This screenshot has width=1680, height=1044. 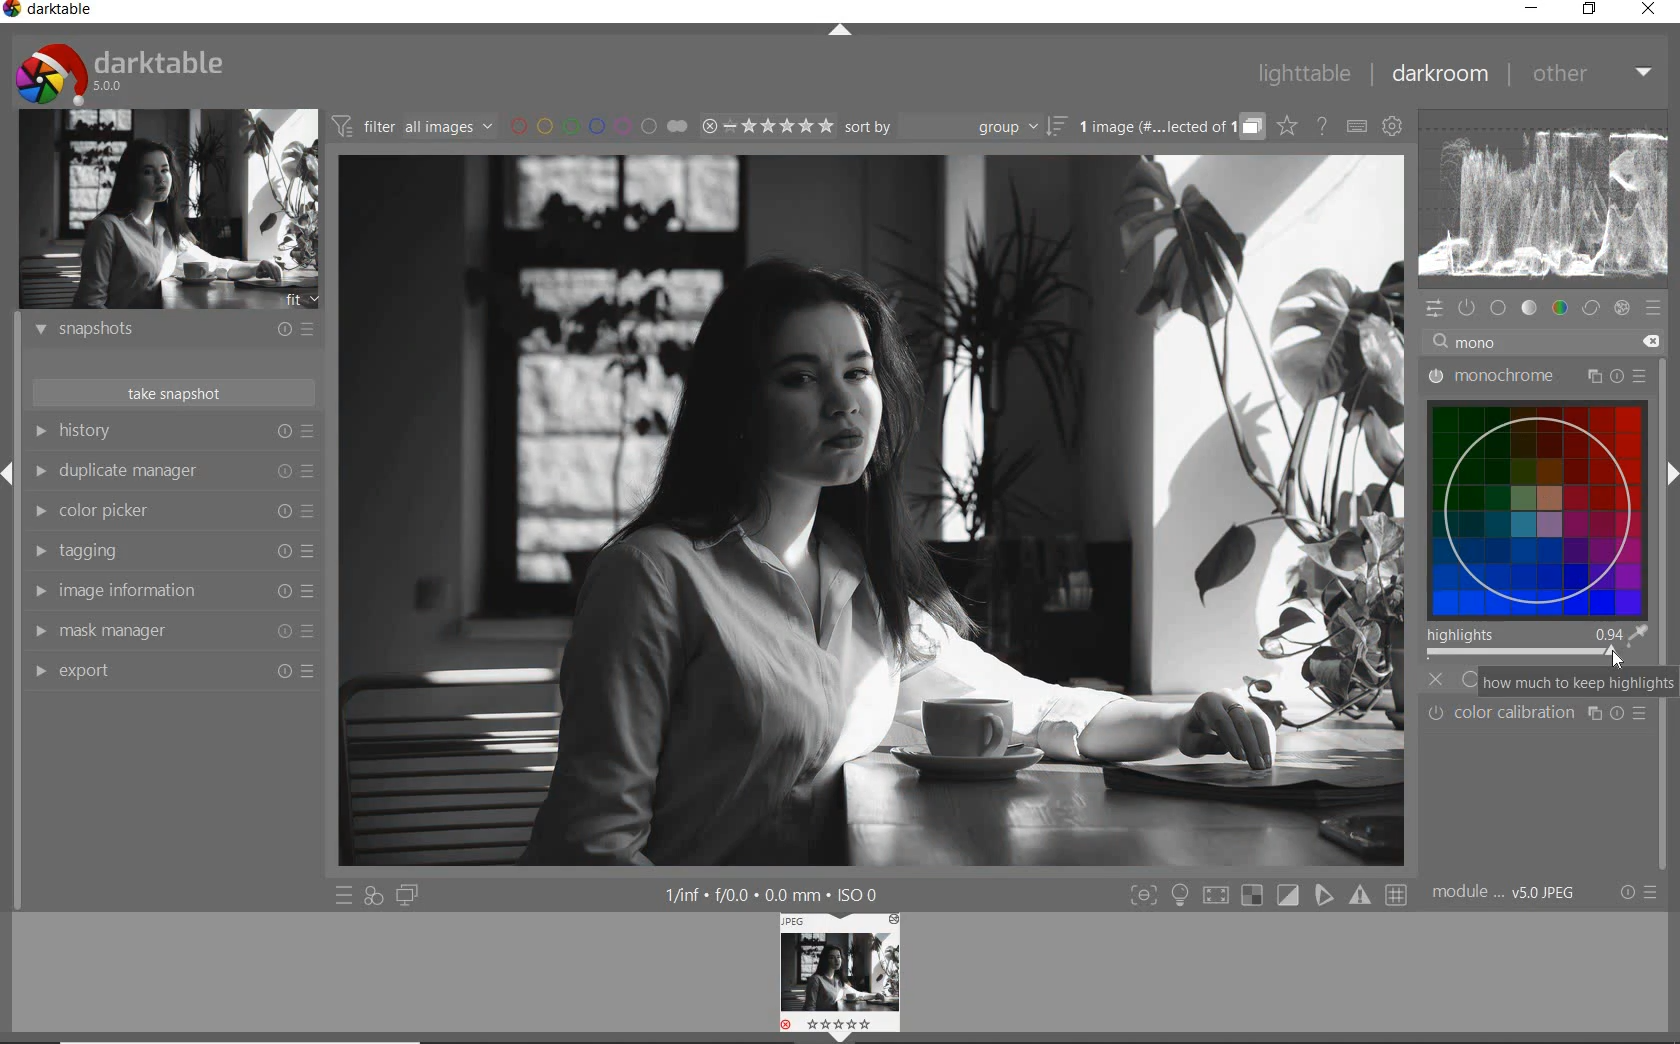 What do you see at coordinates (169, 550) in the screenshot?
I see `tagging` at bounding box center [169, 550].